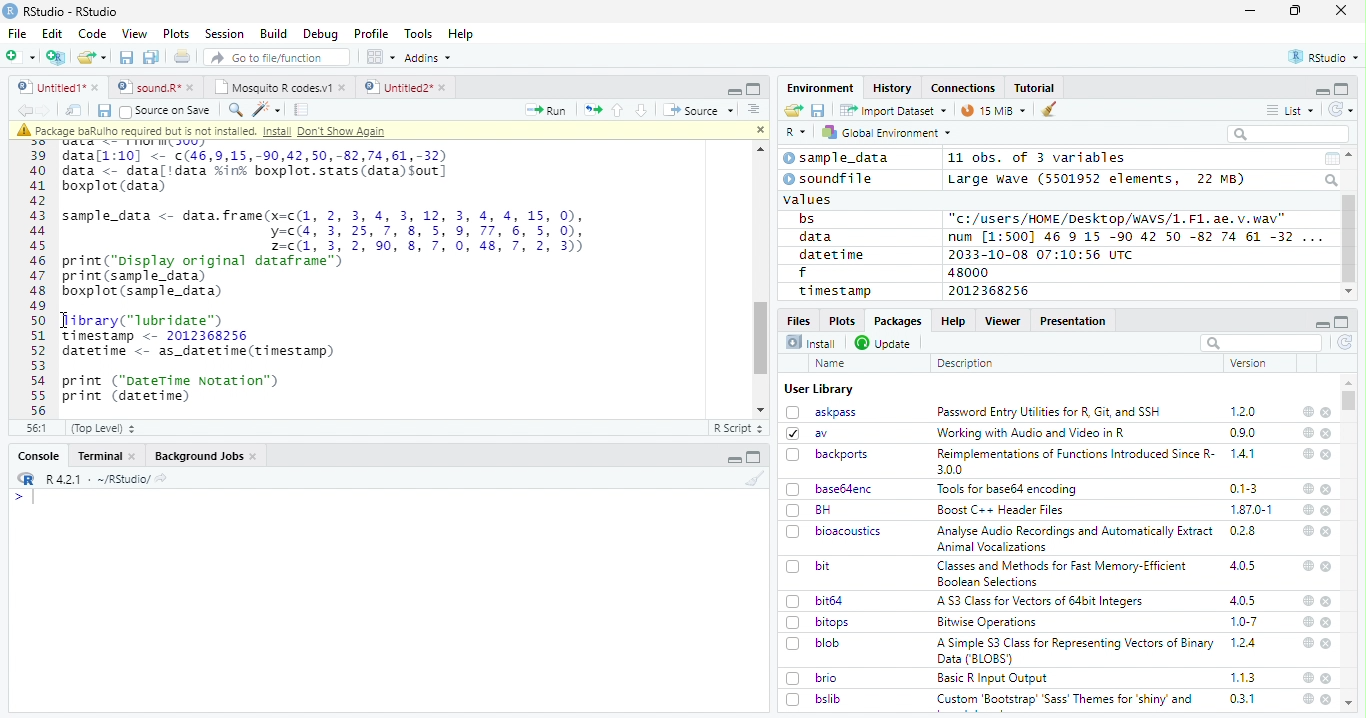 The image size is (1366, 718). I want to click on History, so click(893, 88).